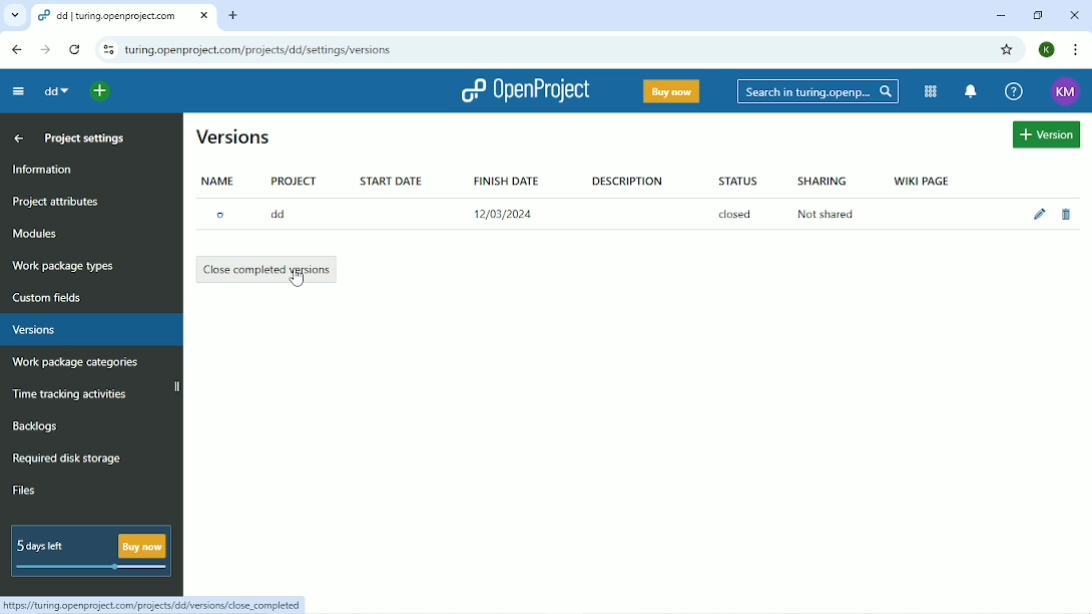 This screenshot has width=1092, height=614. I want to click on 5 days left, so click(90, 552).